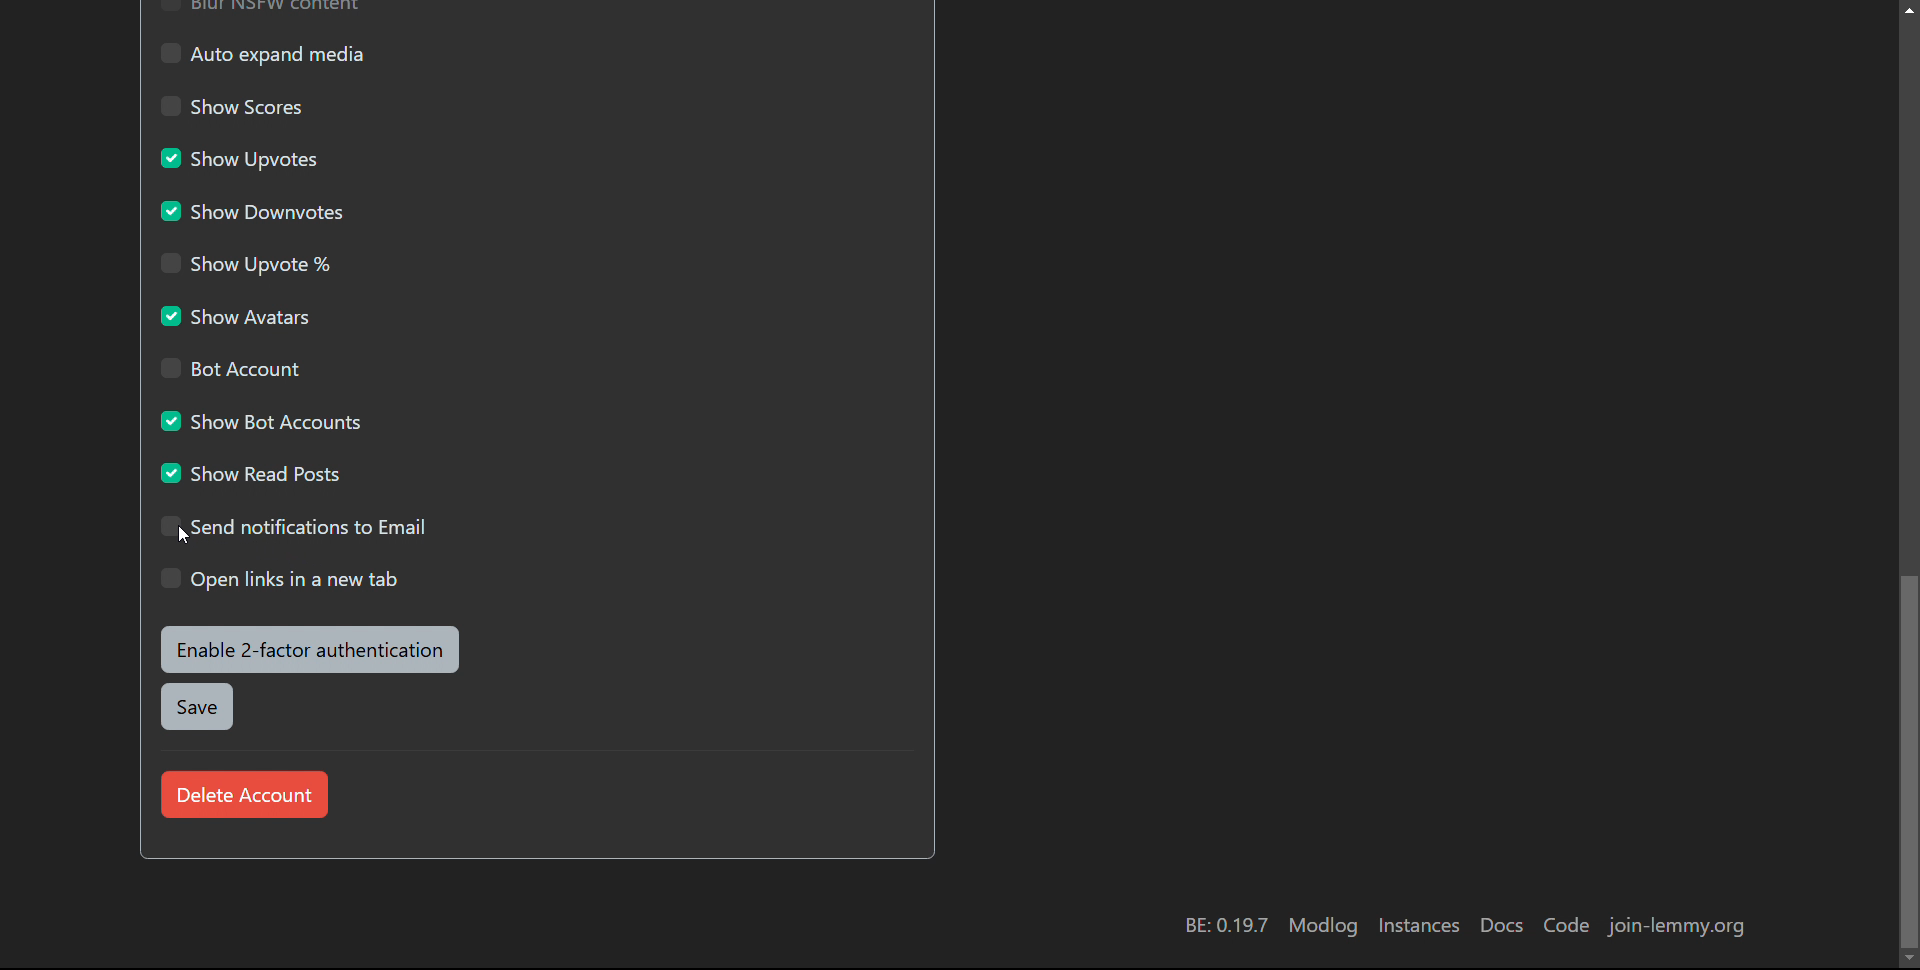 This screenshot has height=970, width=1920. What do you see at coordinates (1499, 926) in the screenshot?
I see `docs` at bounding box center [1499, 926].